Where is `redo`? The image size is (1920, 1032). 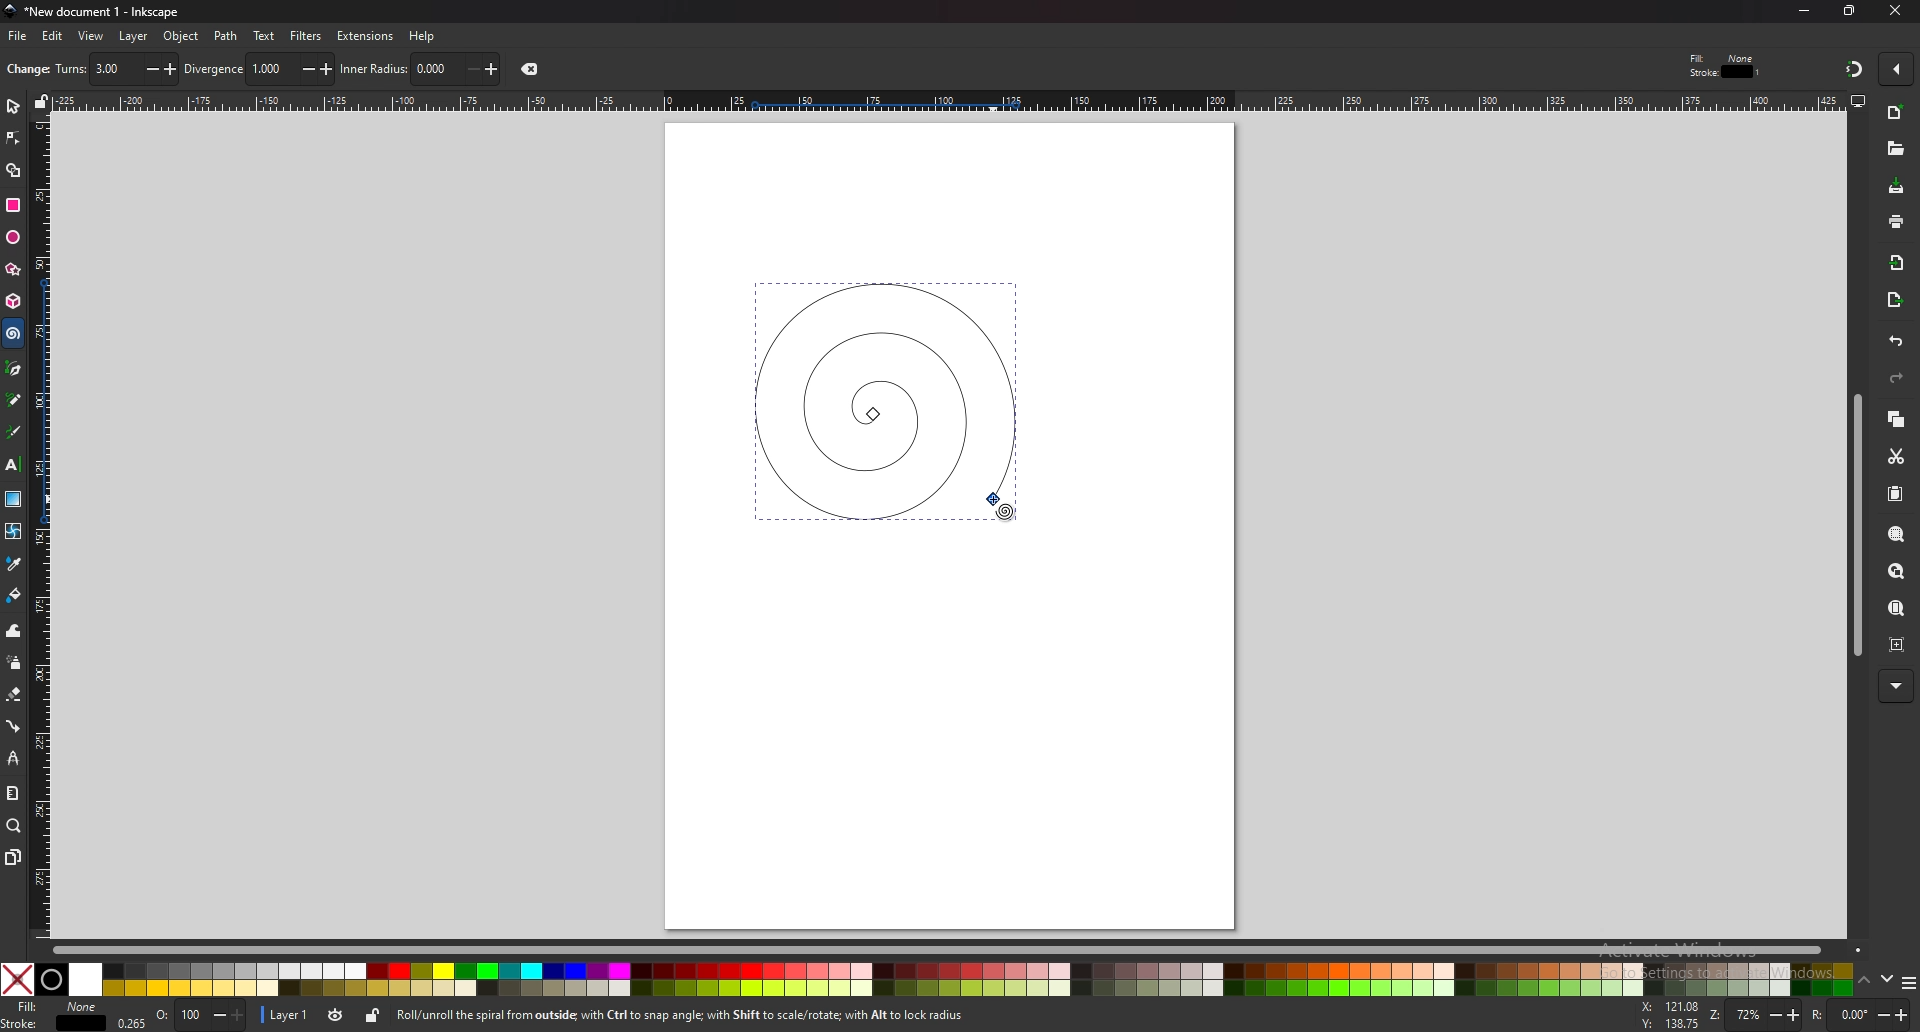 redo is located at coordinates (1898, 378).